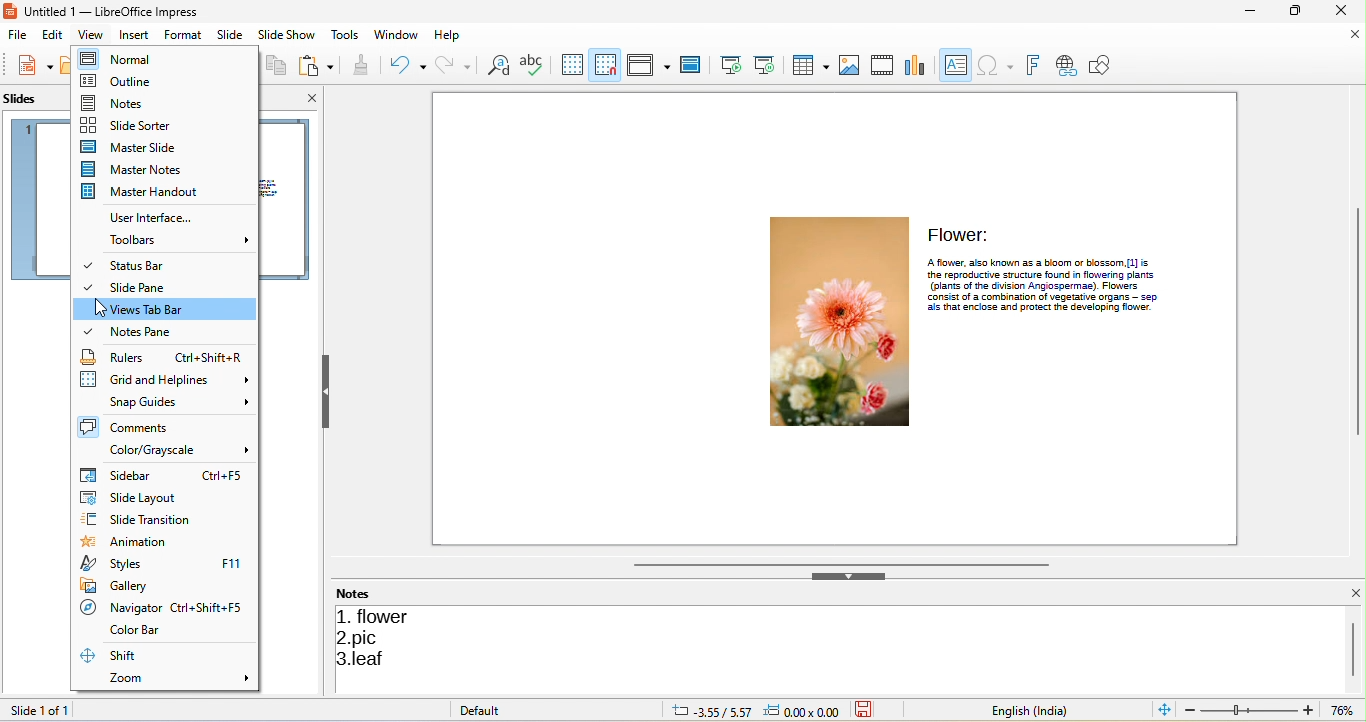 The image size is (1366, 722). What do you see at coordinates (104, 307) in the screenshot?
I see `cursor movement` at bounding box center [104, 307].